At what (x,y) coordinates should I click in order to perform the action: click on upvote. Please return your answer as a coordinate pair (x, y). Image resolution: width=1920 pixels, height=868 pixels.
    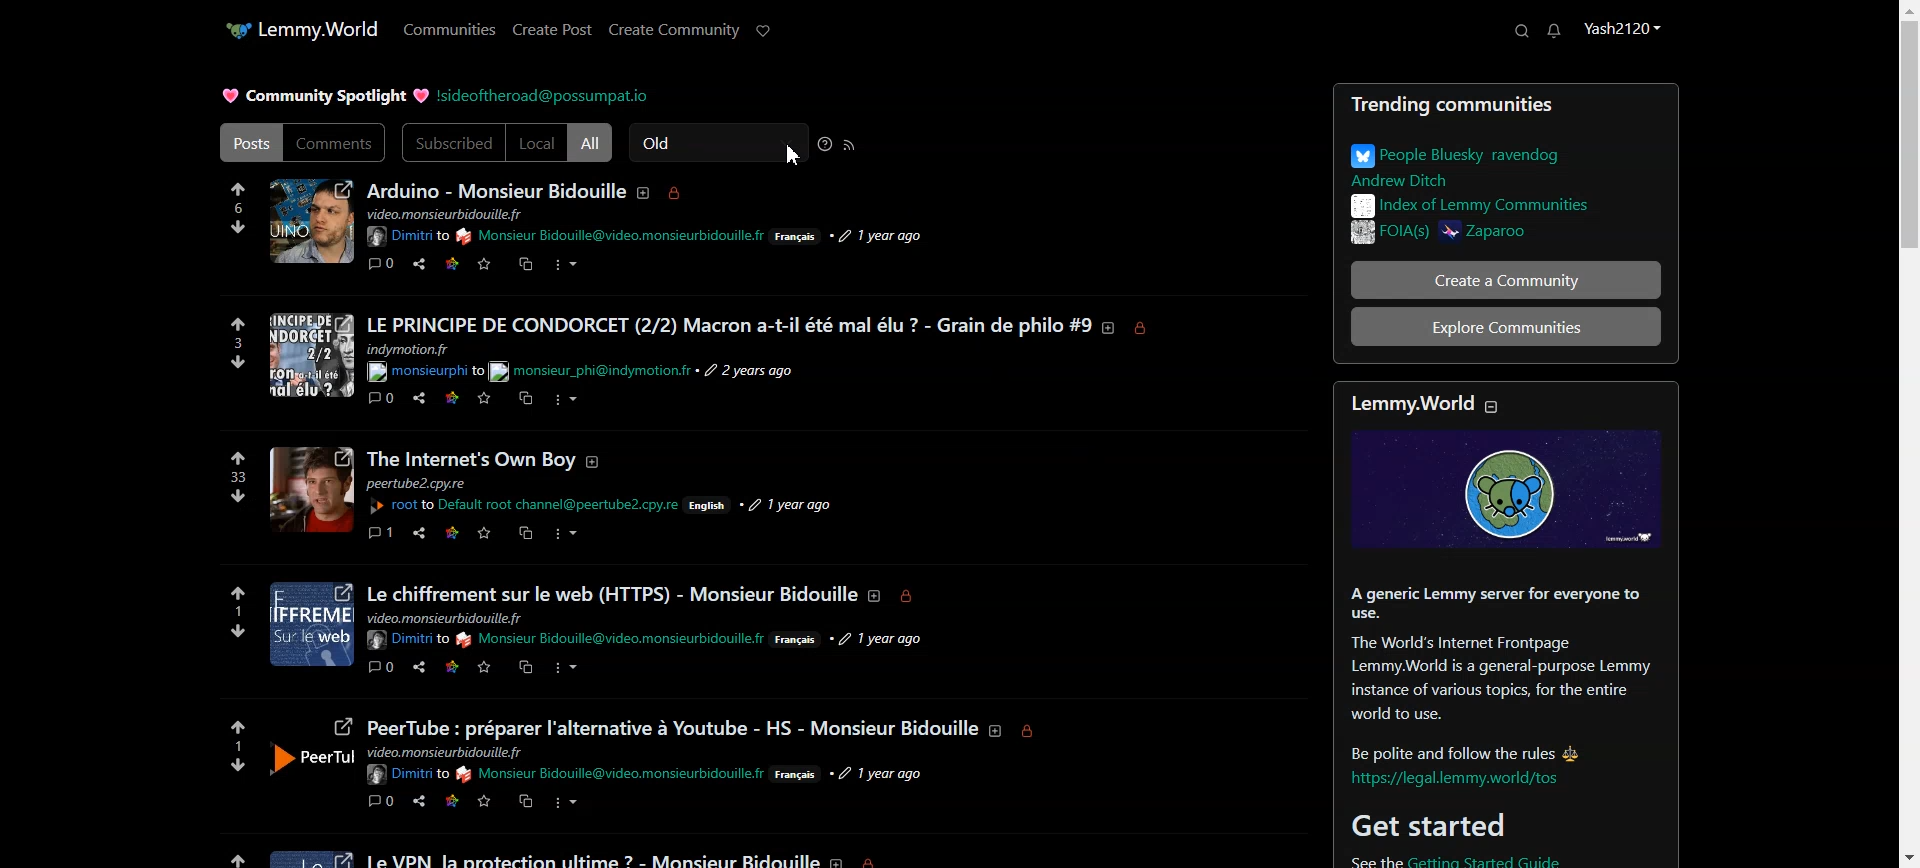
    Looking at the image, I should click on (242, 457).